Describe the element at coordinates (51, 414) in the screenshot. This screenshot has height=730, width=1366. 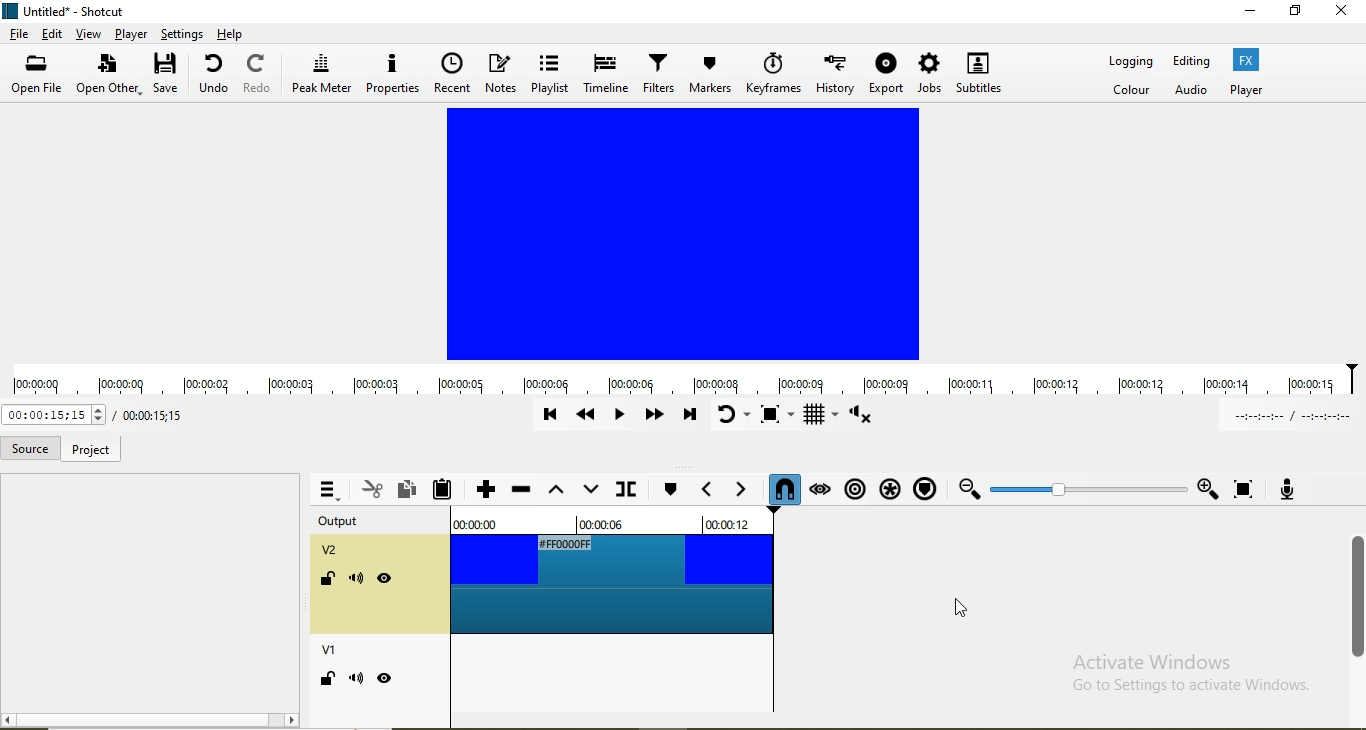
I see `Total duration` at that location.